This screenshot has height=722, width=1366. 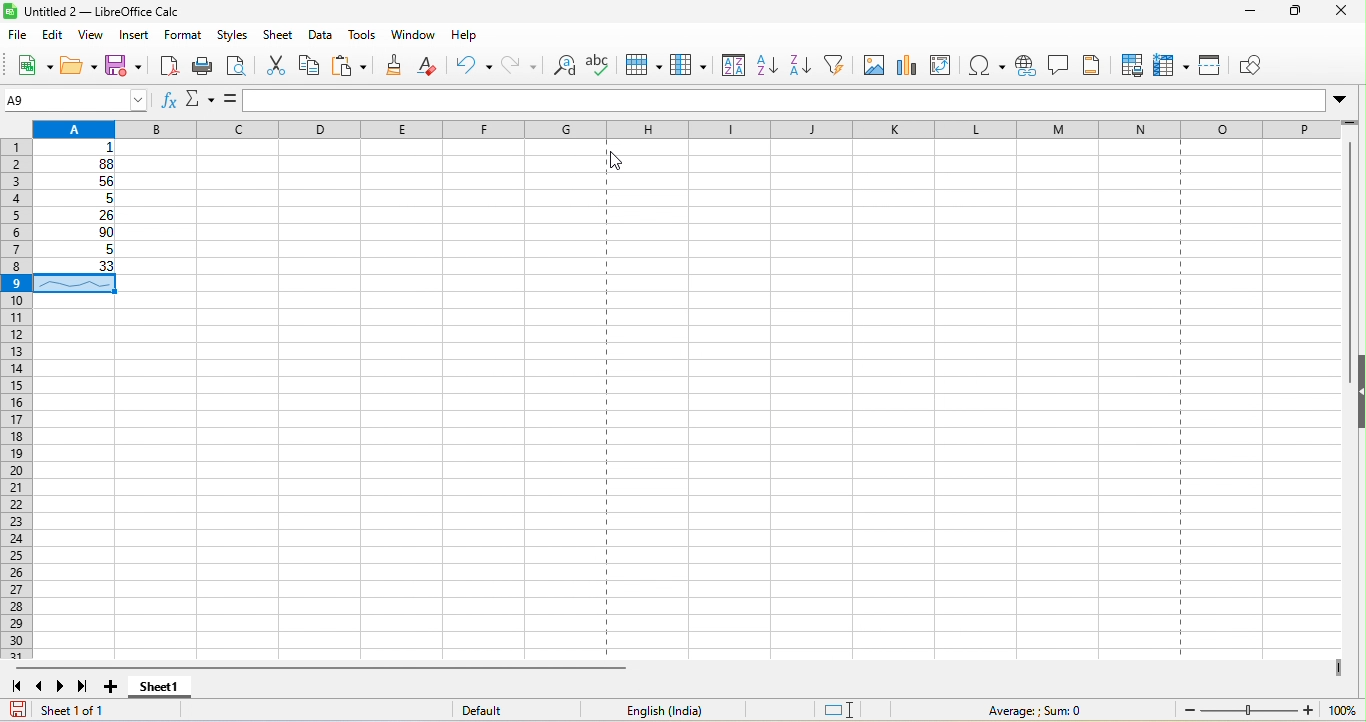 What do you see at coordinates (566, 68) in the screenshot?
I see `find and replace` at bounding box center [566, 68].